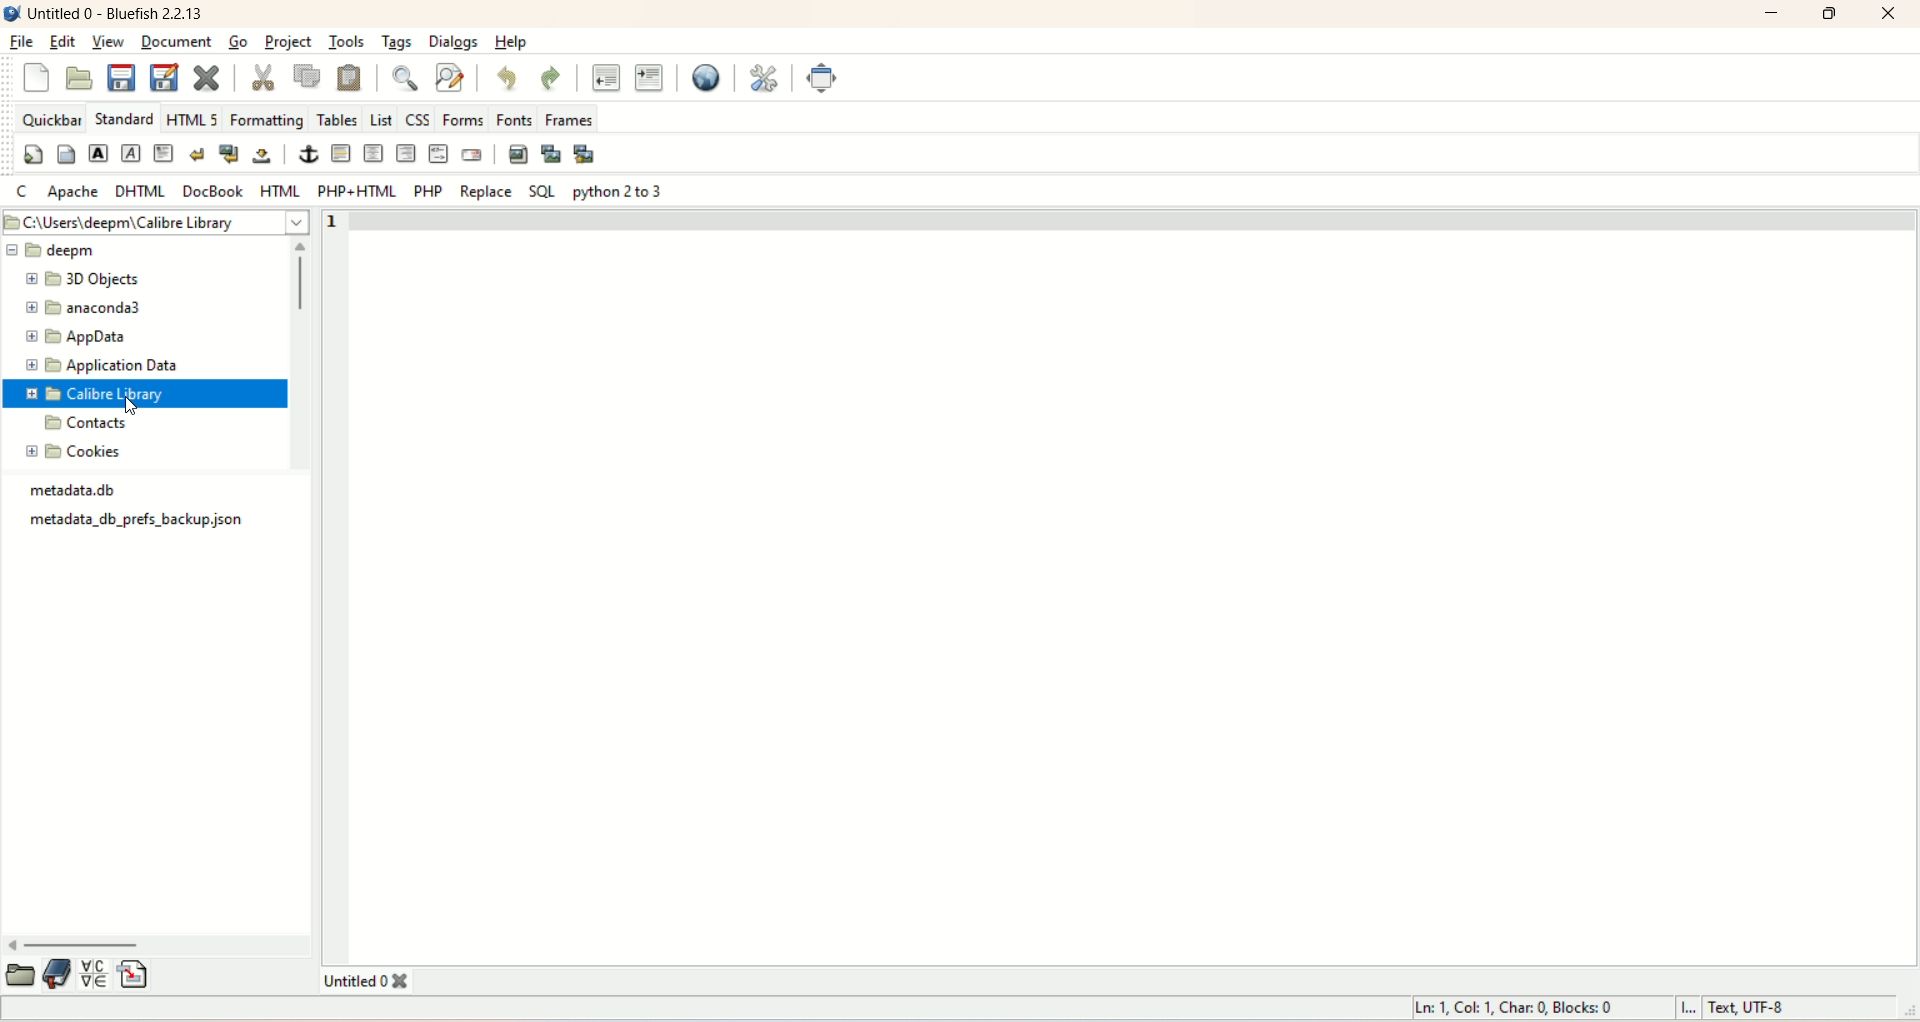 This screenshot has height=1022, width=1920. I want to click on Python 2 to 3, so click(620, 193).